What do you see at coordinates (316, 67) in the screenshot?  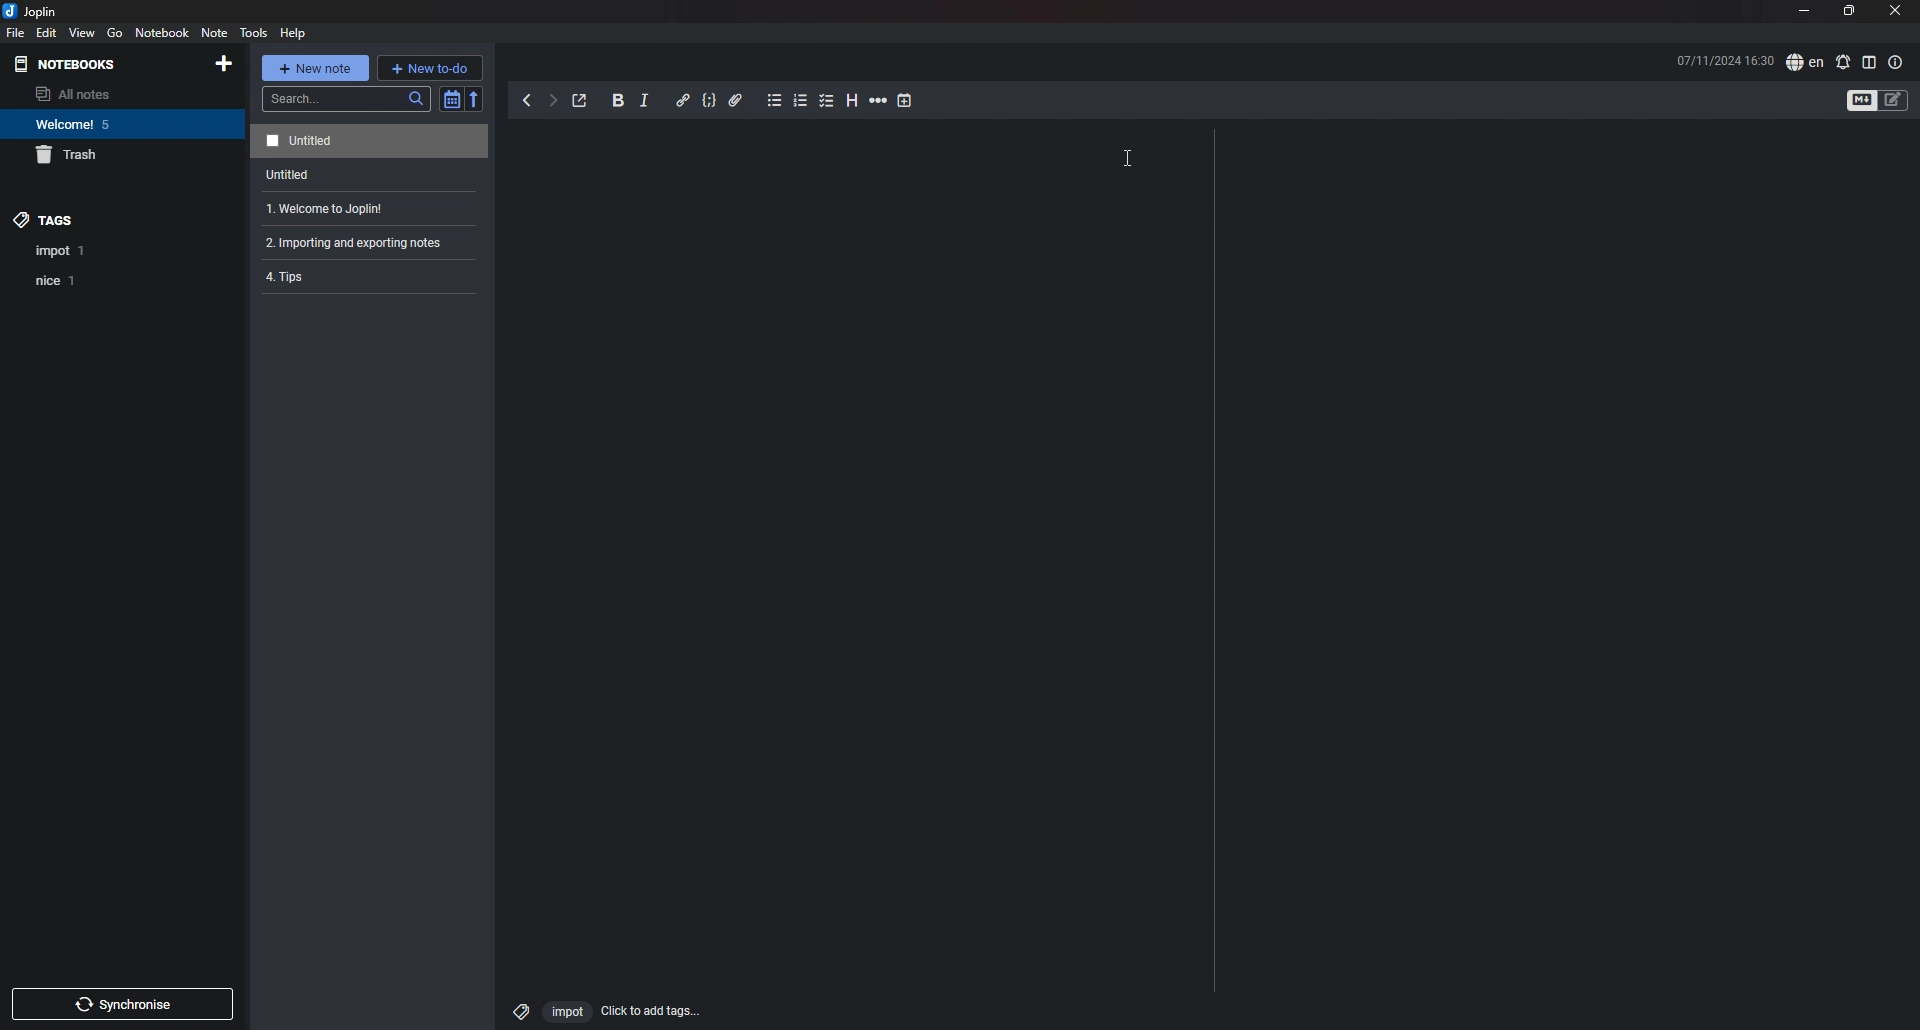 I see `new note` at bounding box center [316, 67].